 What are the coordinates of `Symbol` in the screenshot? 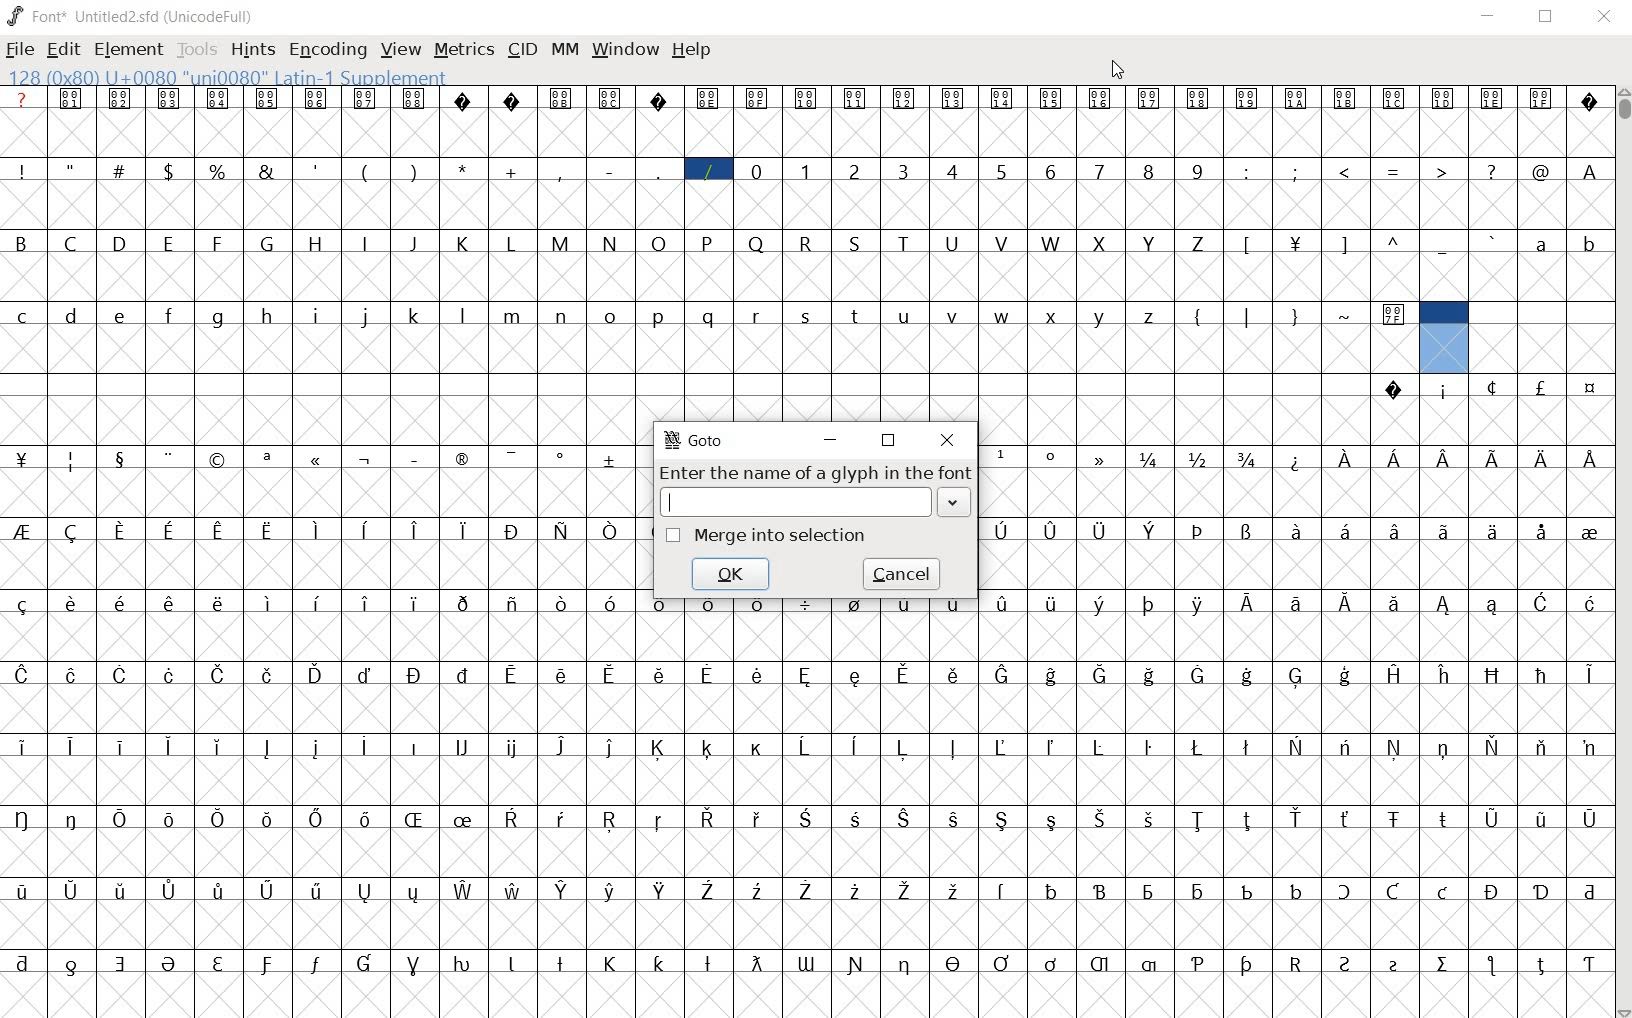 It's located at (956, 889).